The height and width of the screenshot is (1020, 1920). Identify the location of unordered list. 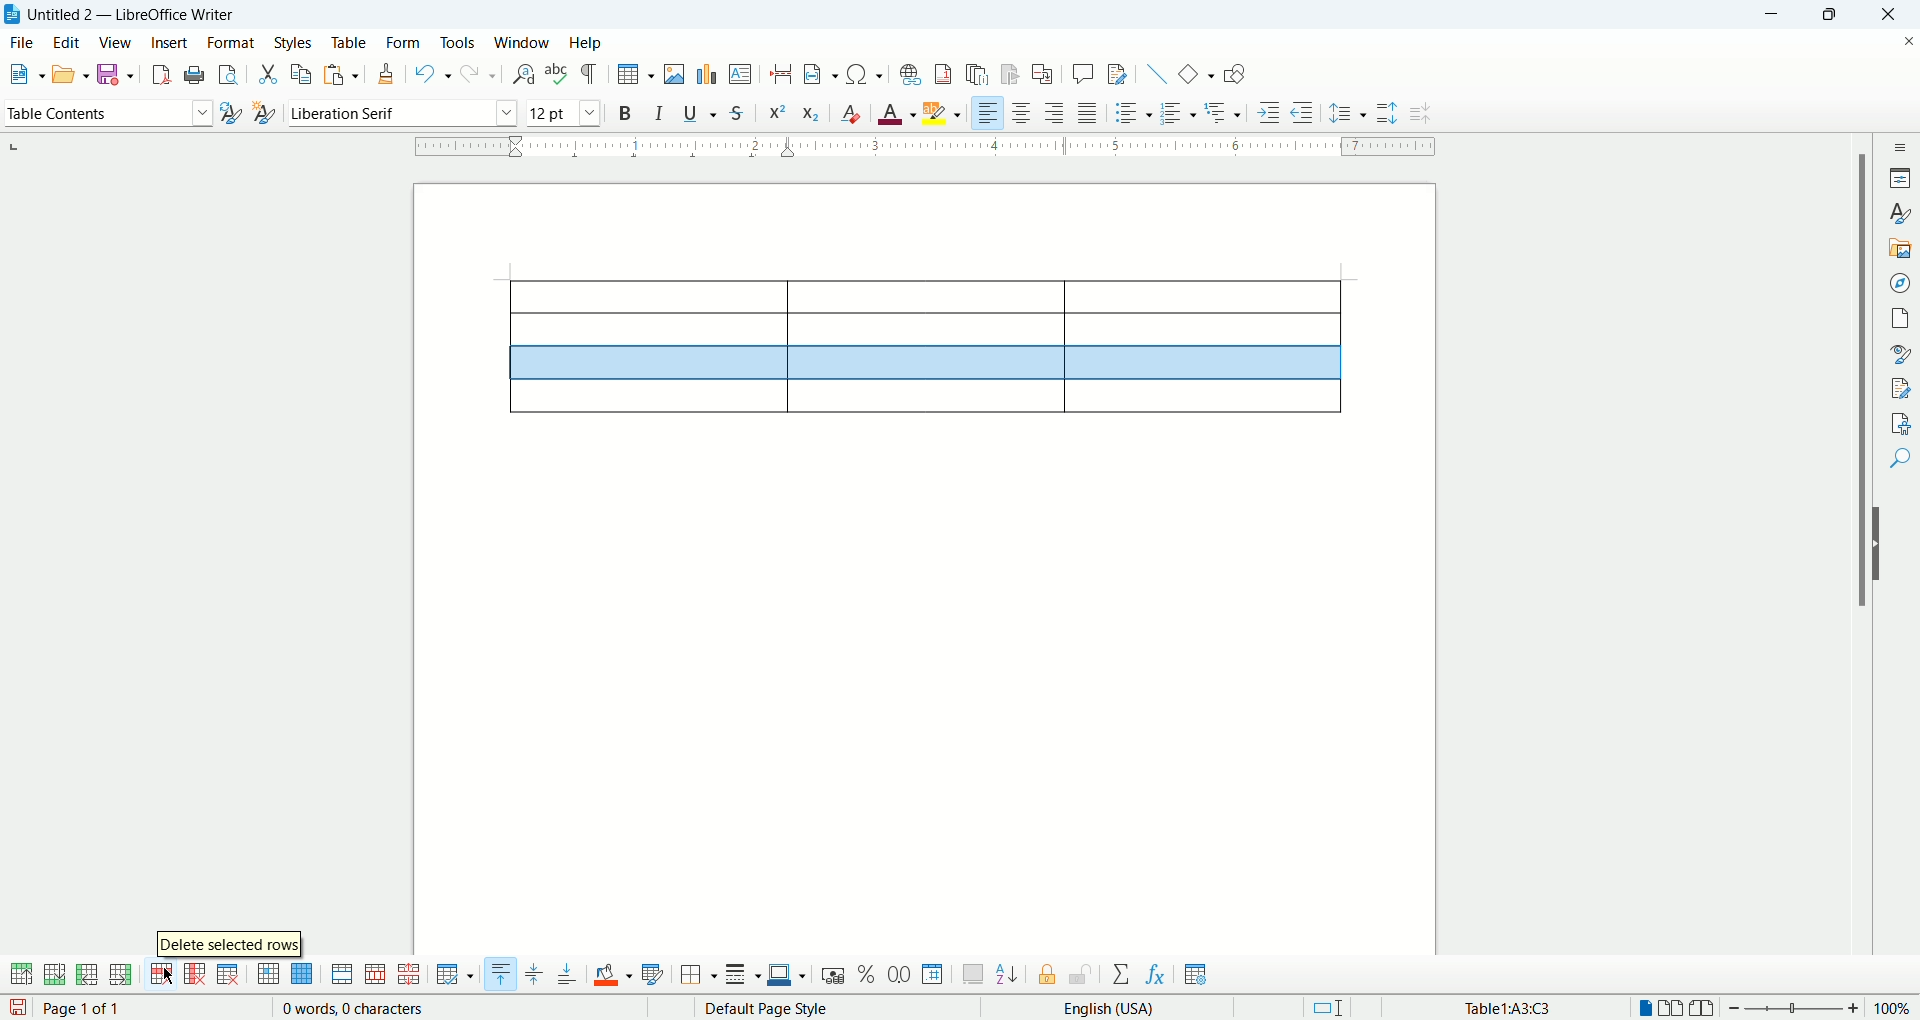
(1133, 114).